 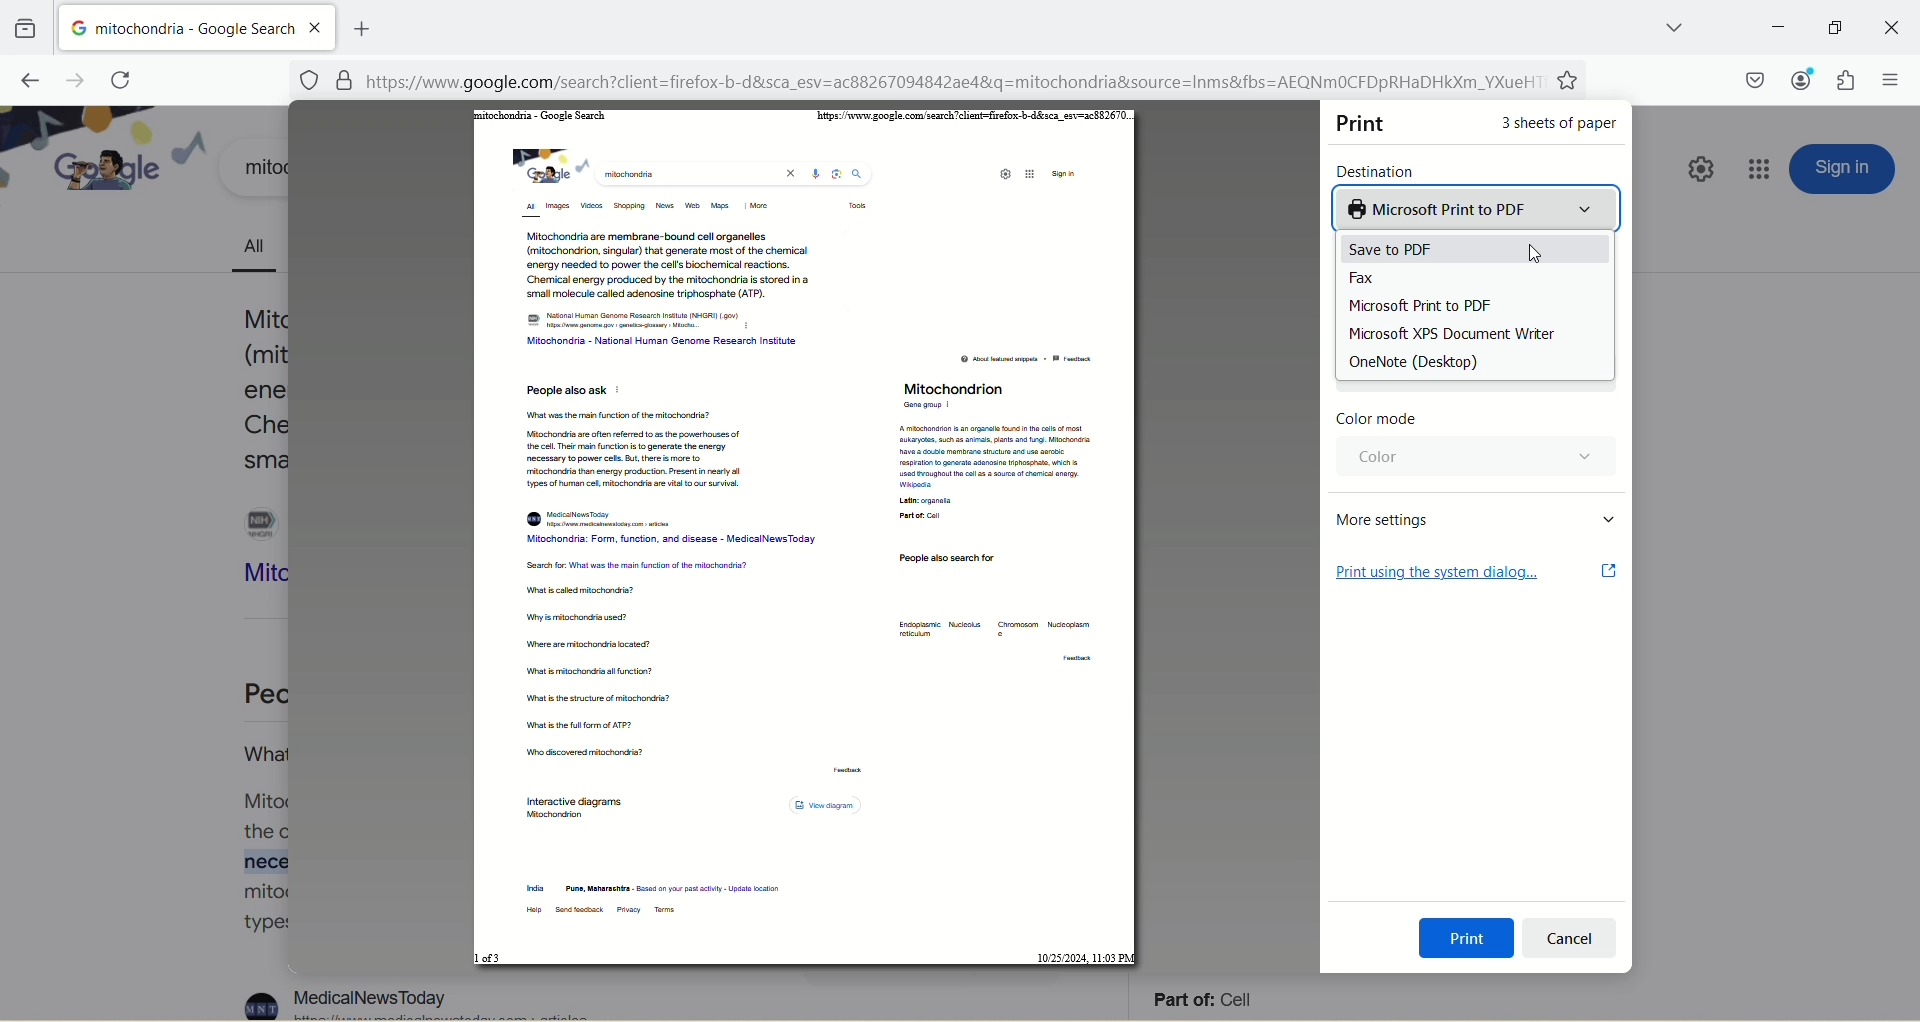 What do you see at coordinates (1773, 27) in the screenshot?
I see `minimize` at bounding box center [1773, 27].